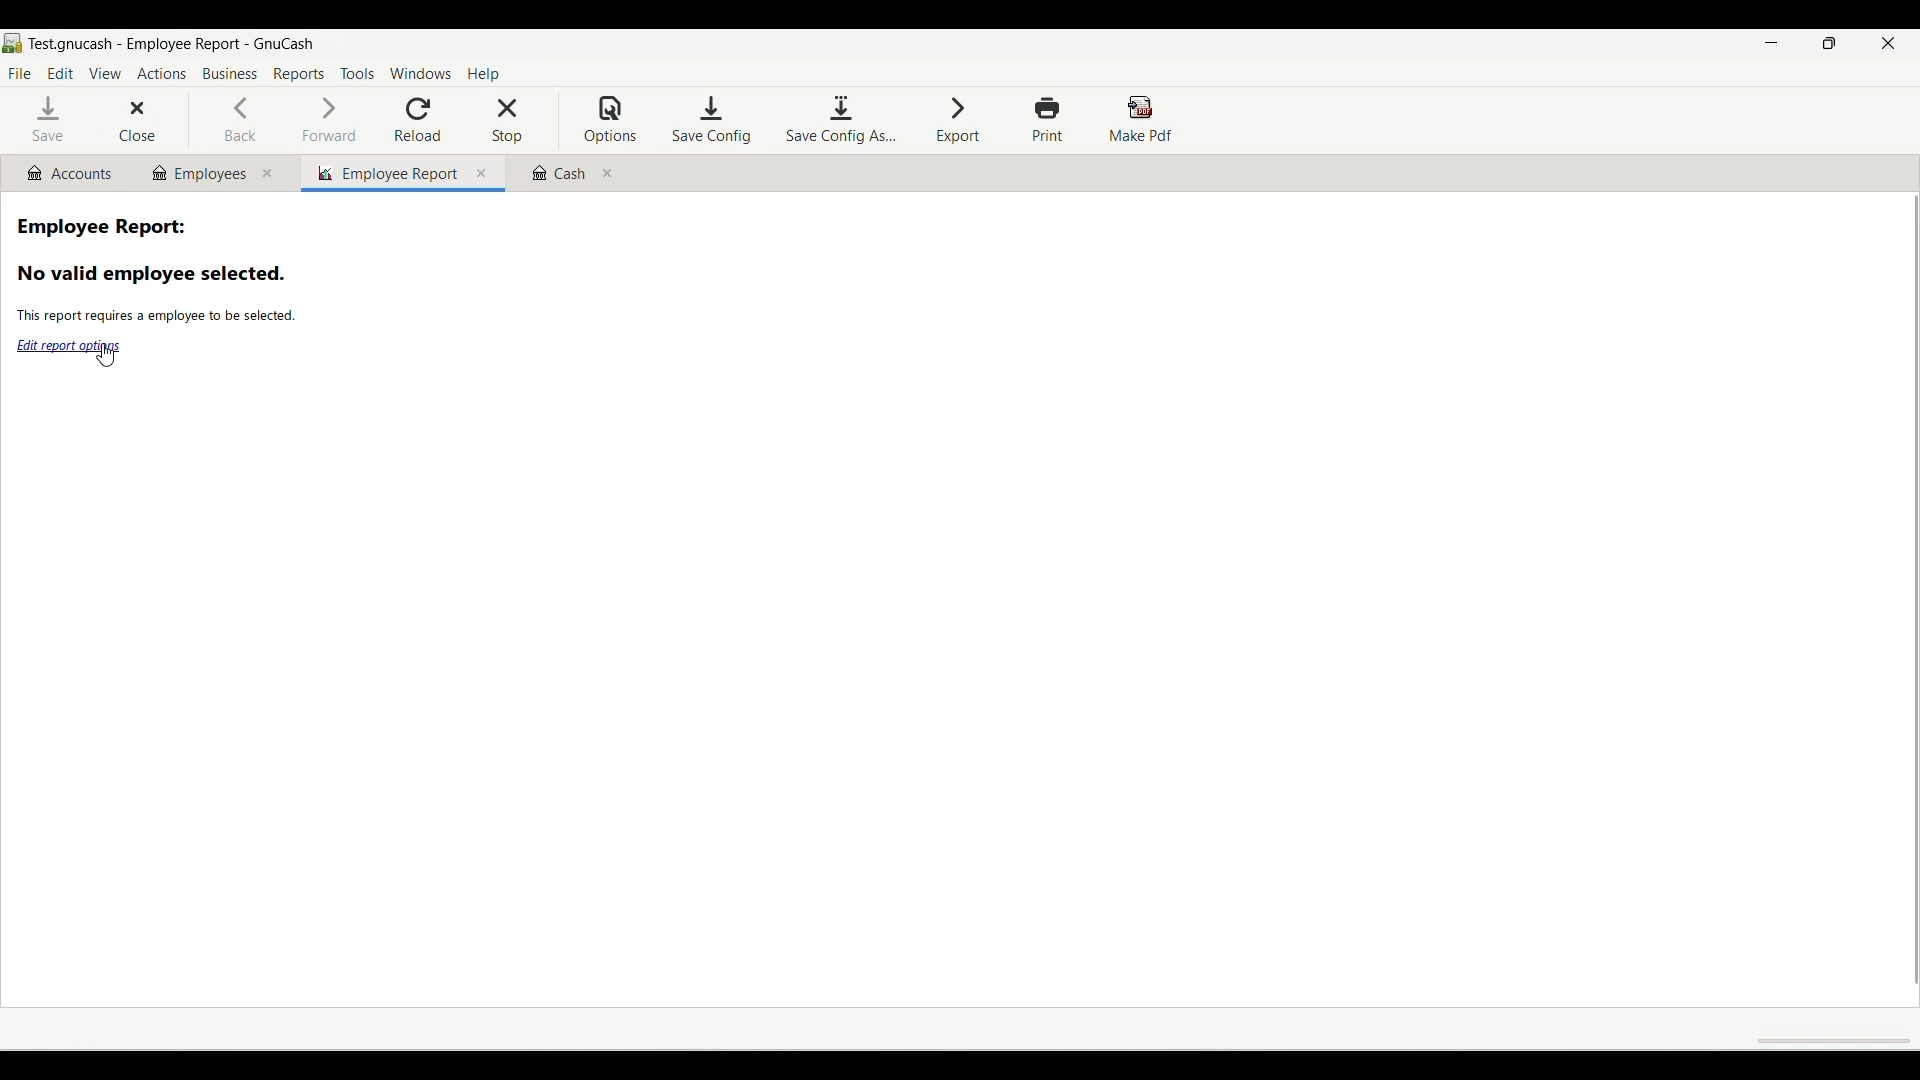  I want to click on Reload, so click(417, 121).